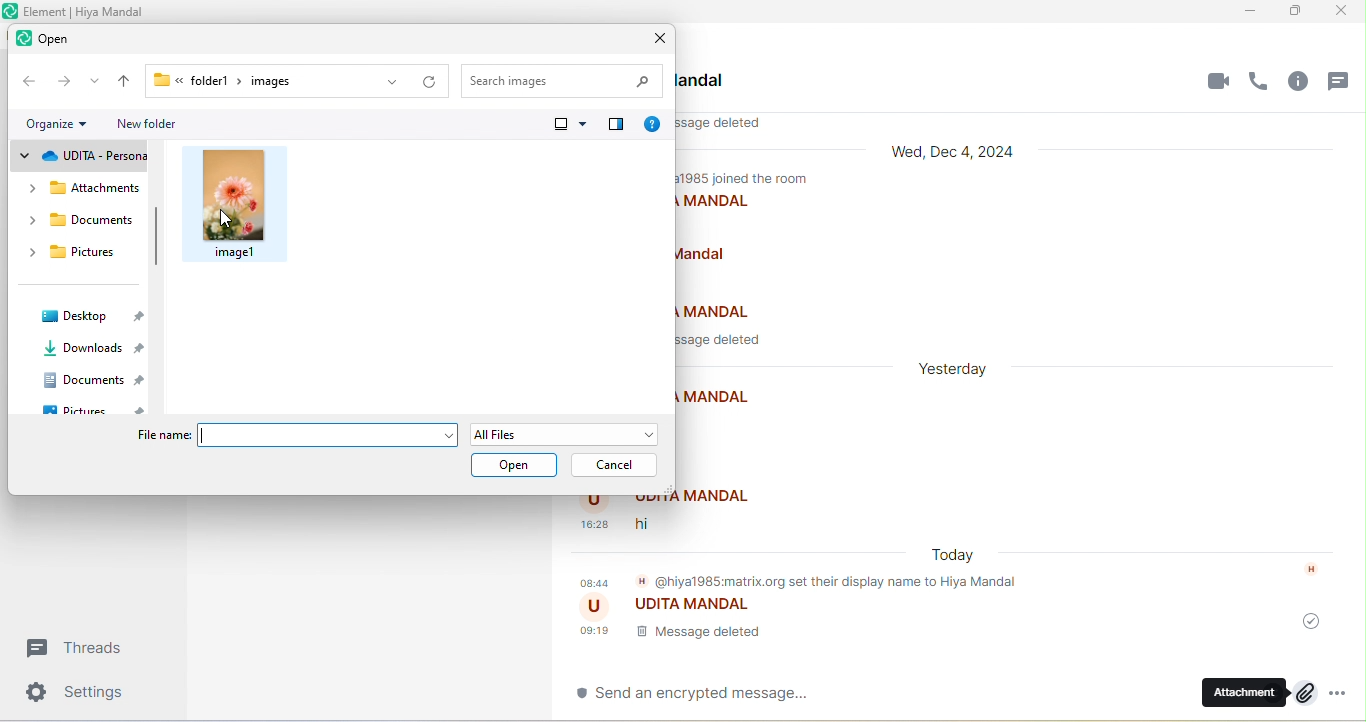 This screenshot has width=1366, height=722. I want to click on all file, so click(563, 435).